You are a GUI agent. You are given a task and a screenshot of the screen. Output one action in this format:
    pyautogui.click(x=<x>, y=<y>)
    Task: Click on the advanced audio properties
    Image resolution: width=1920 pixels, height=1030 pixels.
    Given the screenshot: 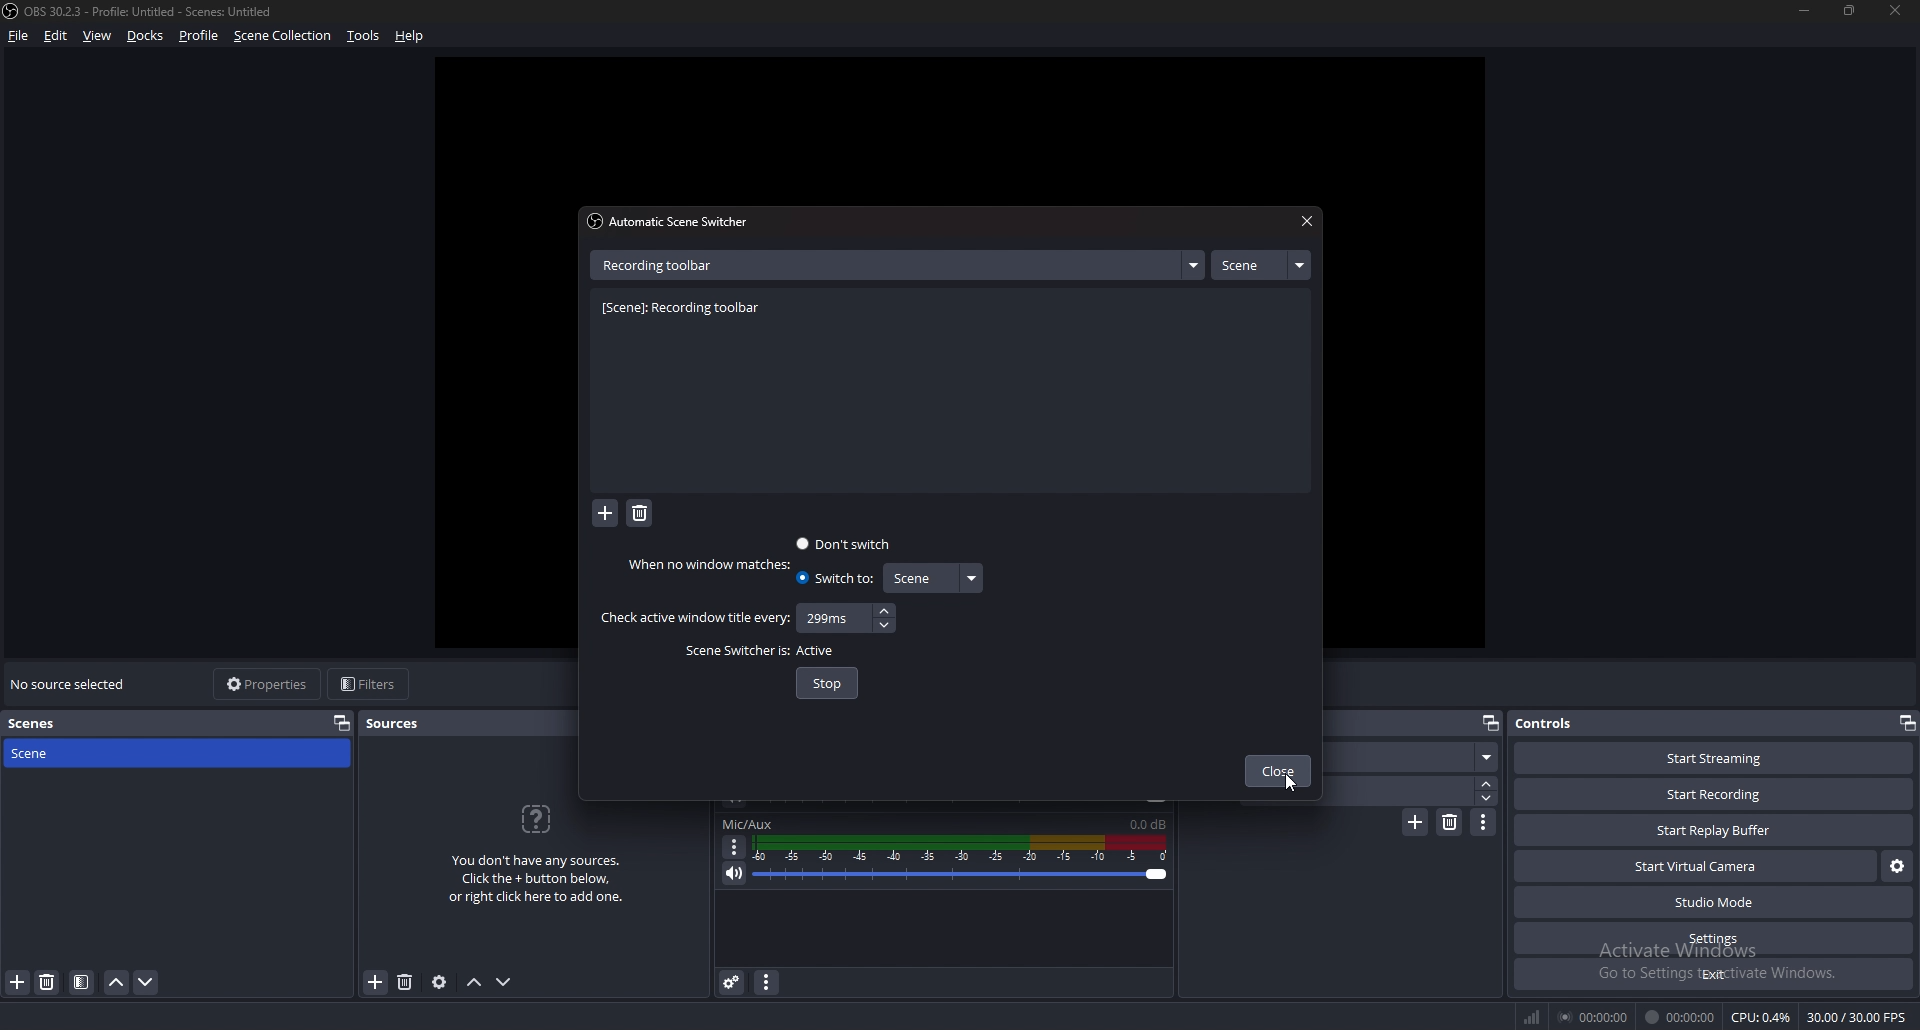 What is the action you would take?
    pyautogui.click(x=732, y=981)
    